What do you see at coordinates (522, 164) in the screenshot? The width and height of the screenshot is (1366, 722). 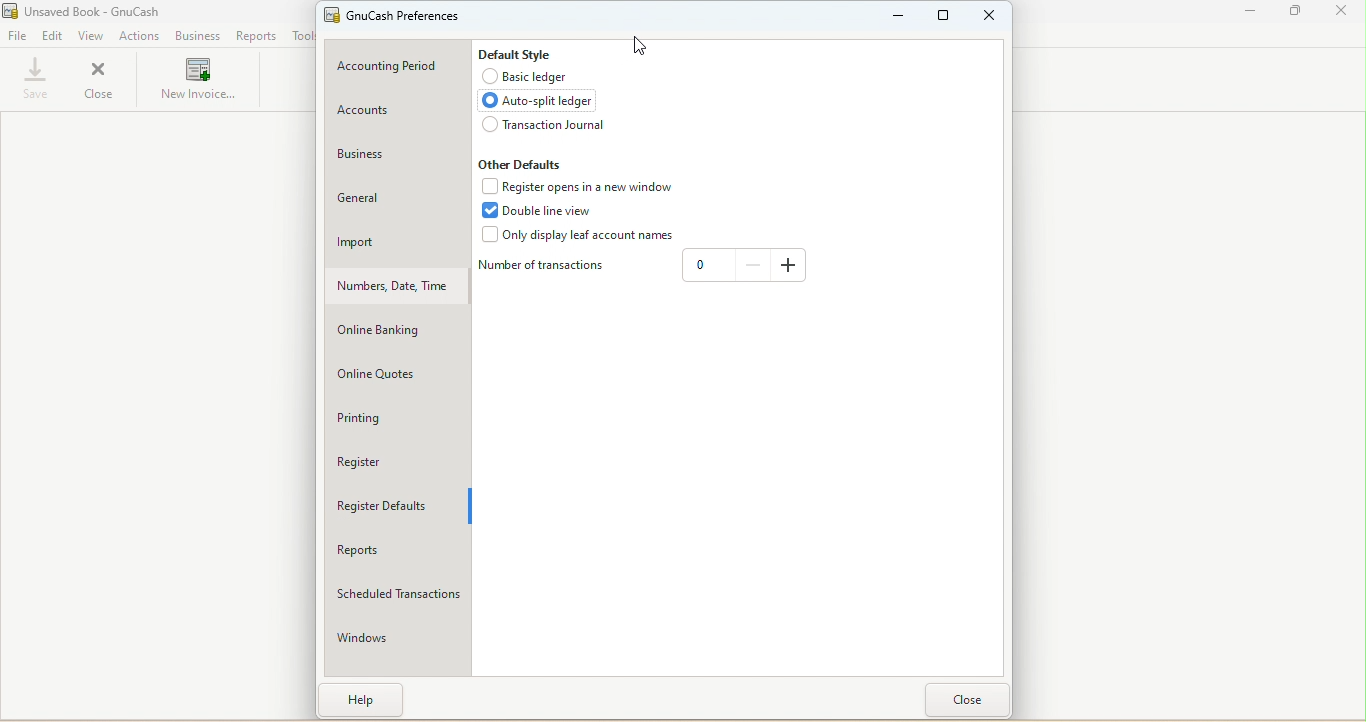 I see `Other defaults` at bounding box center [522, 164].